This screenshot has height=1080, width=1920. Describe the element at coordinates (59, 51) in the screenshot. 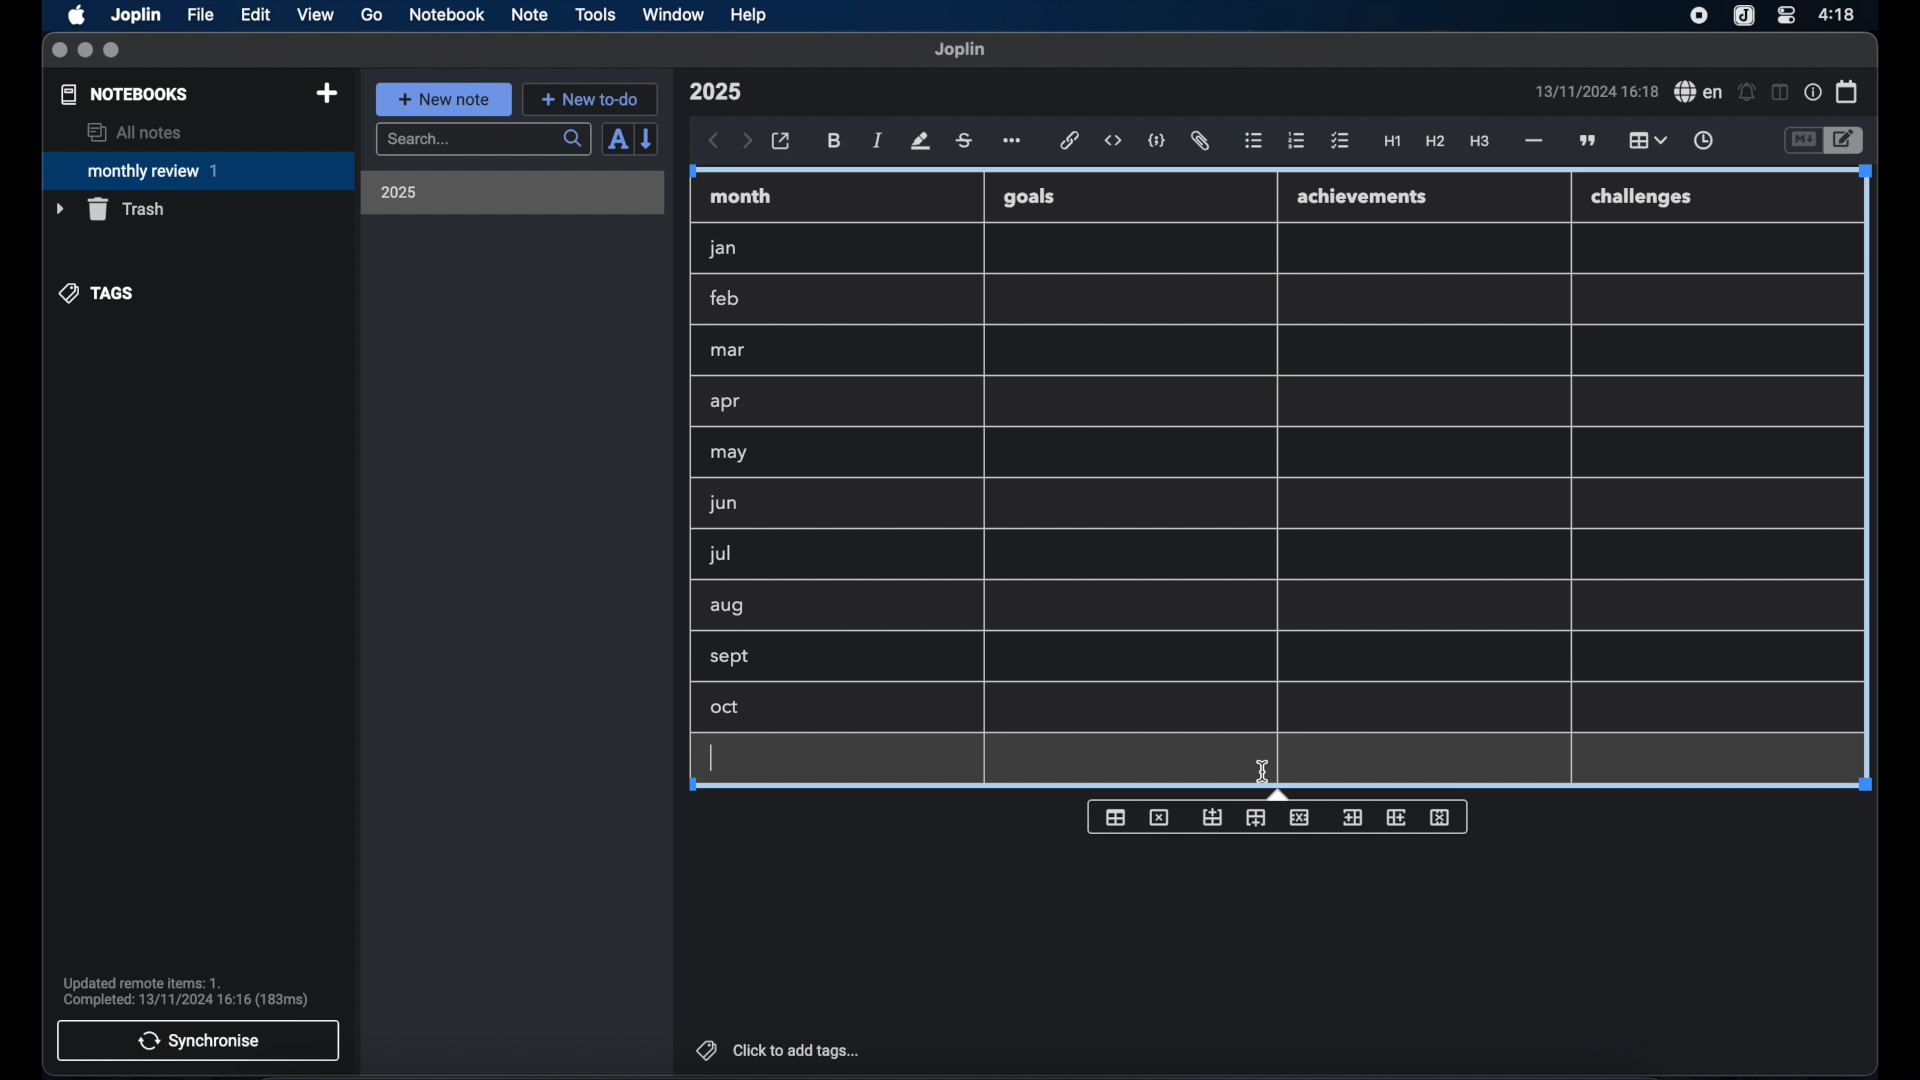

I see `close` at that location.